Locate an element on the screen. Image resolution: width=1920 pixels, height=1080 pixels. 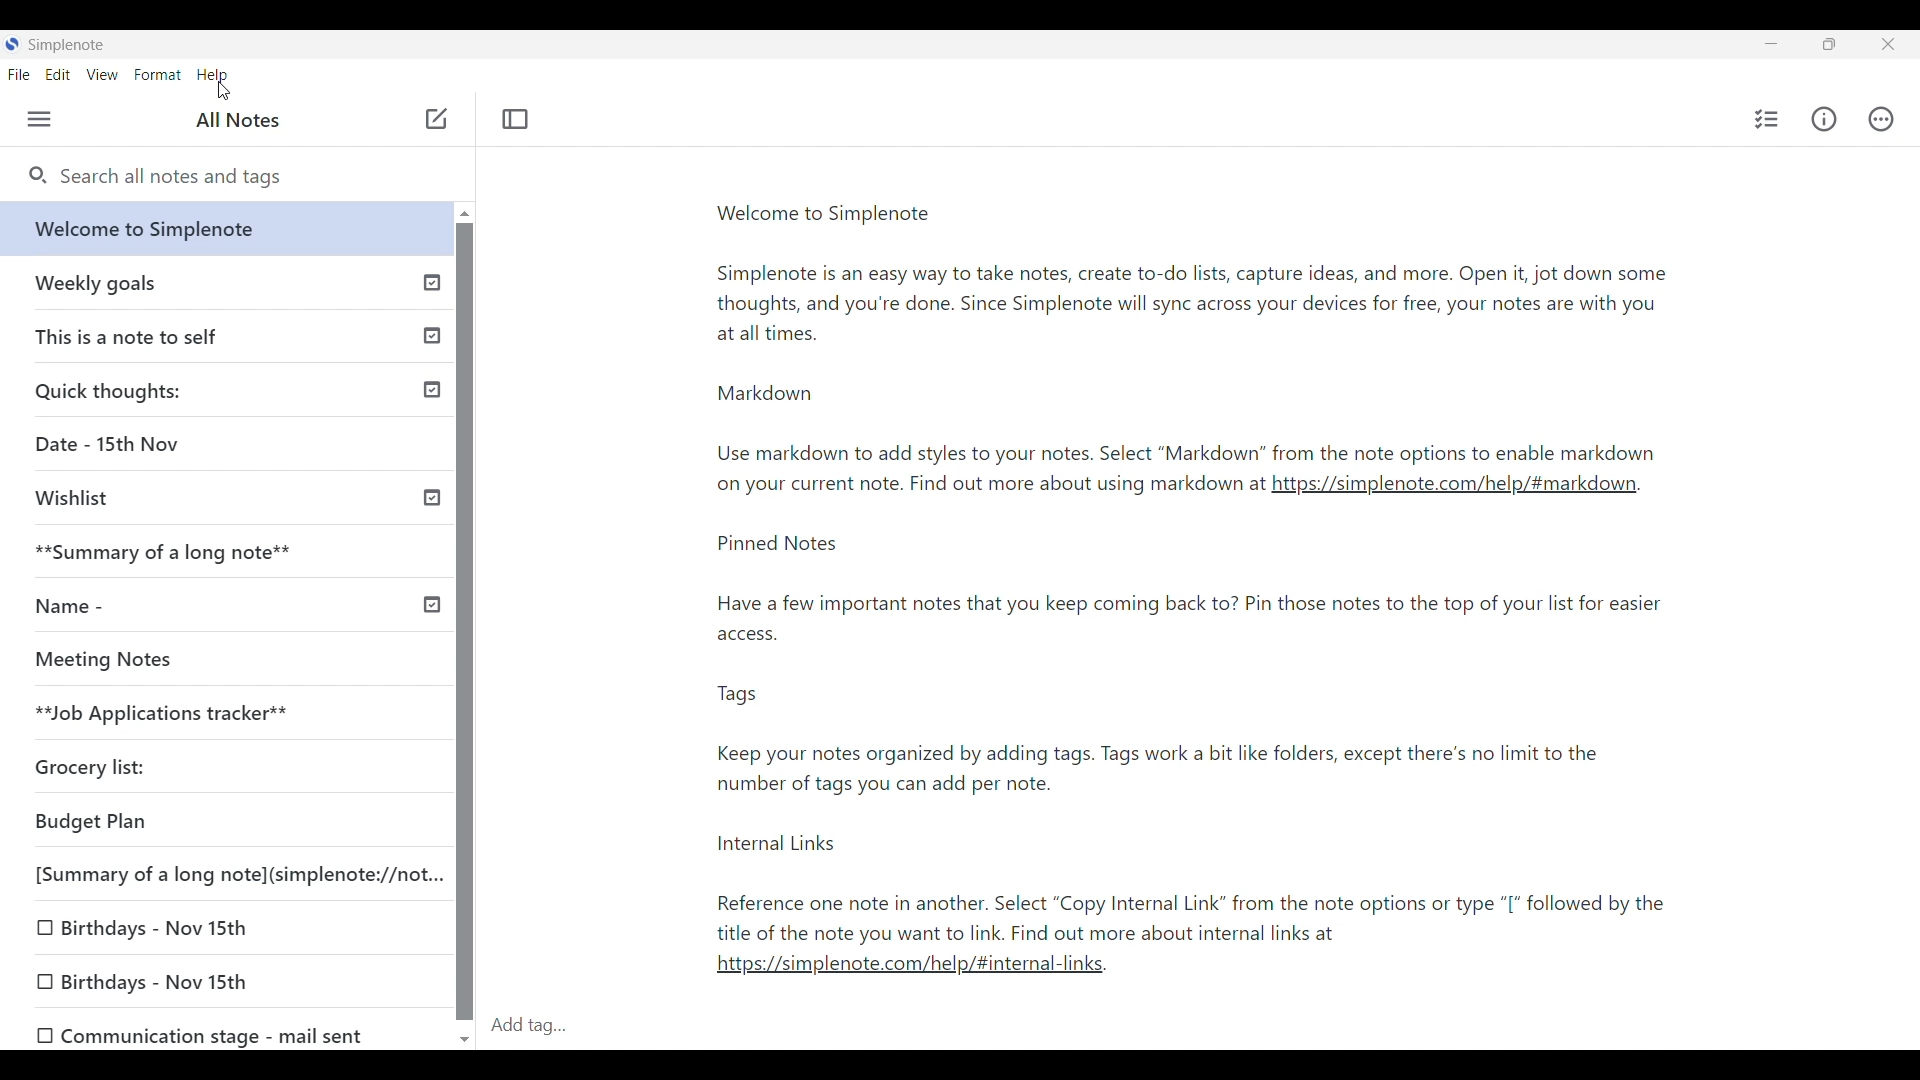
Click to add note is located at coordinates (437, 119).